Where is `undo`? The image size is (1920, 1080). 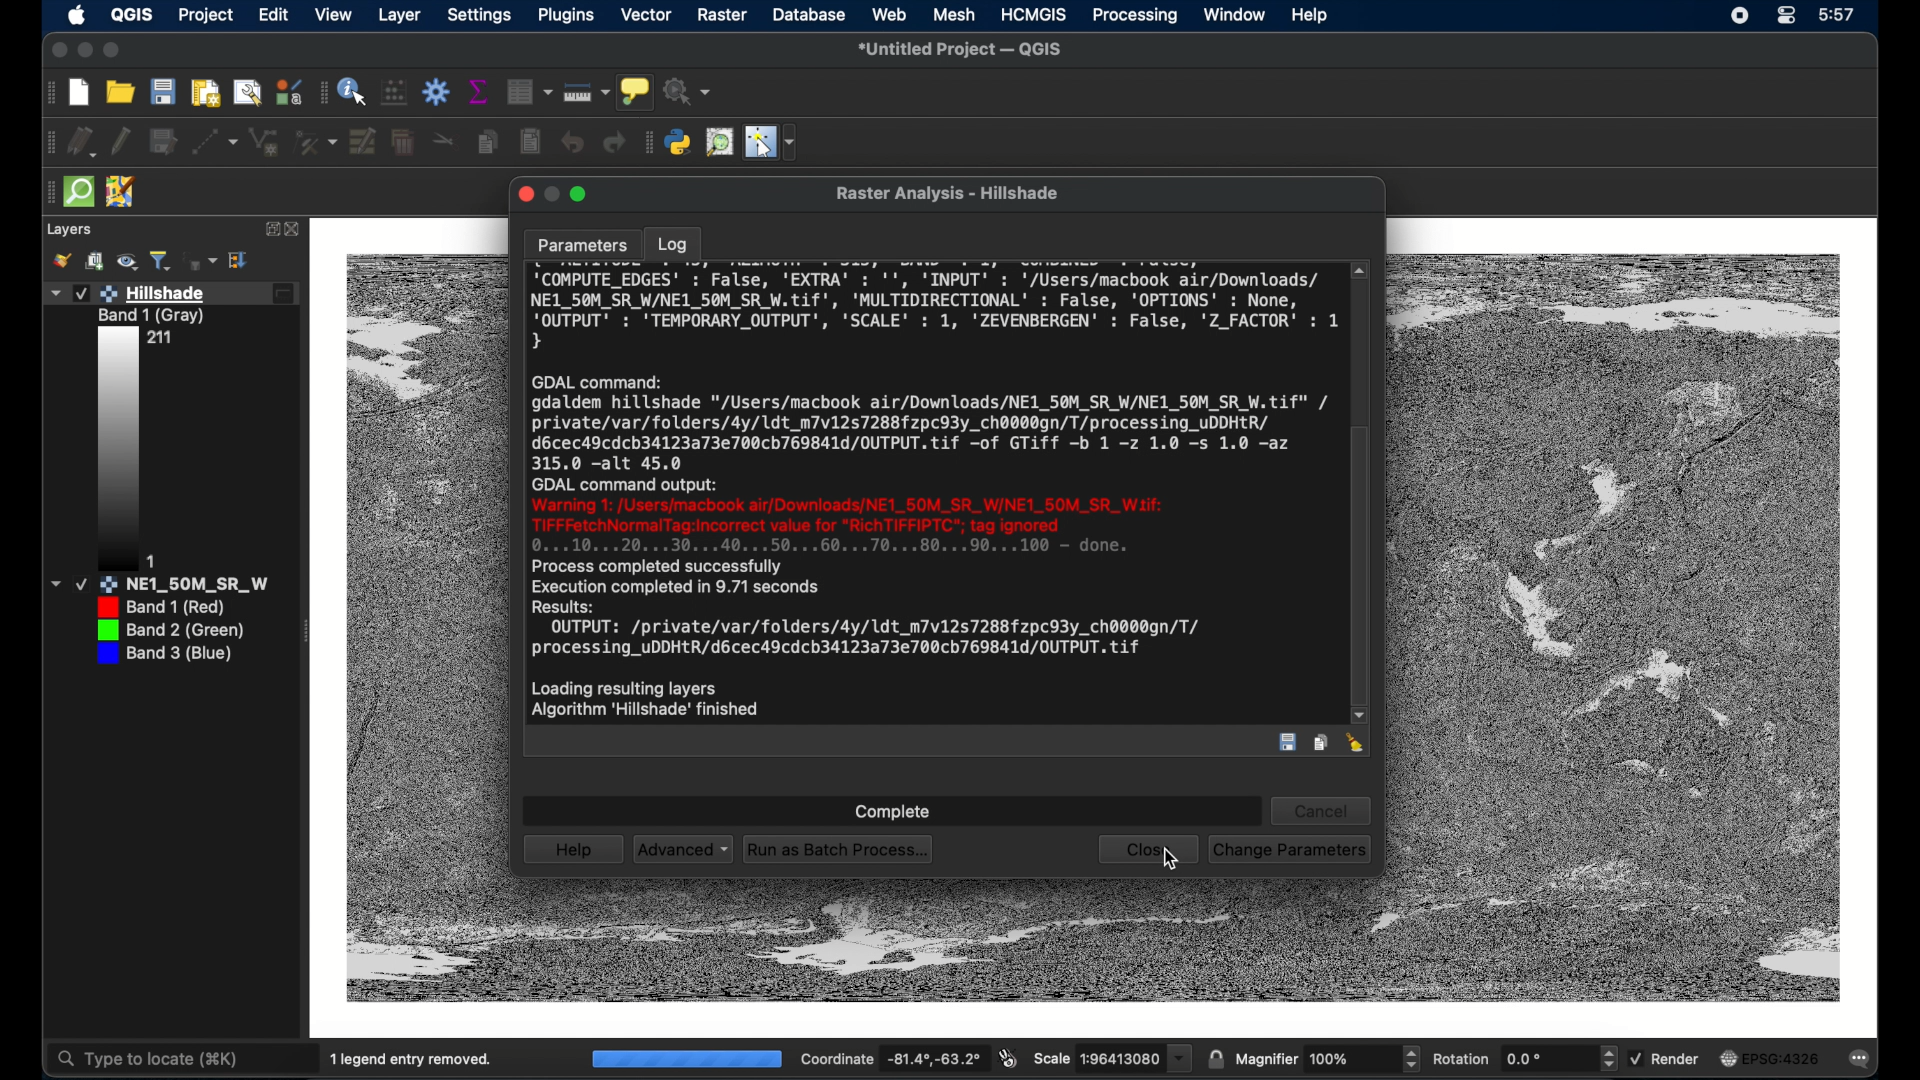
undo is located at coordinates (572, 142).